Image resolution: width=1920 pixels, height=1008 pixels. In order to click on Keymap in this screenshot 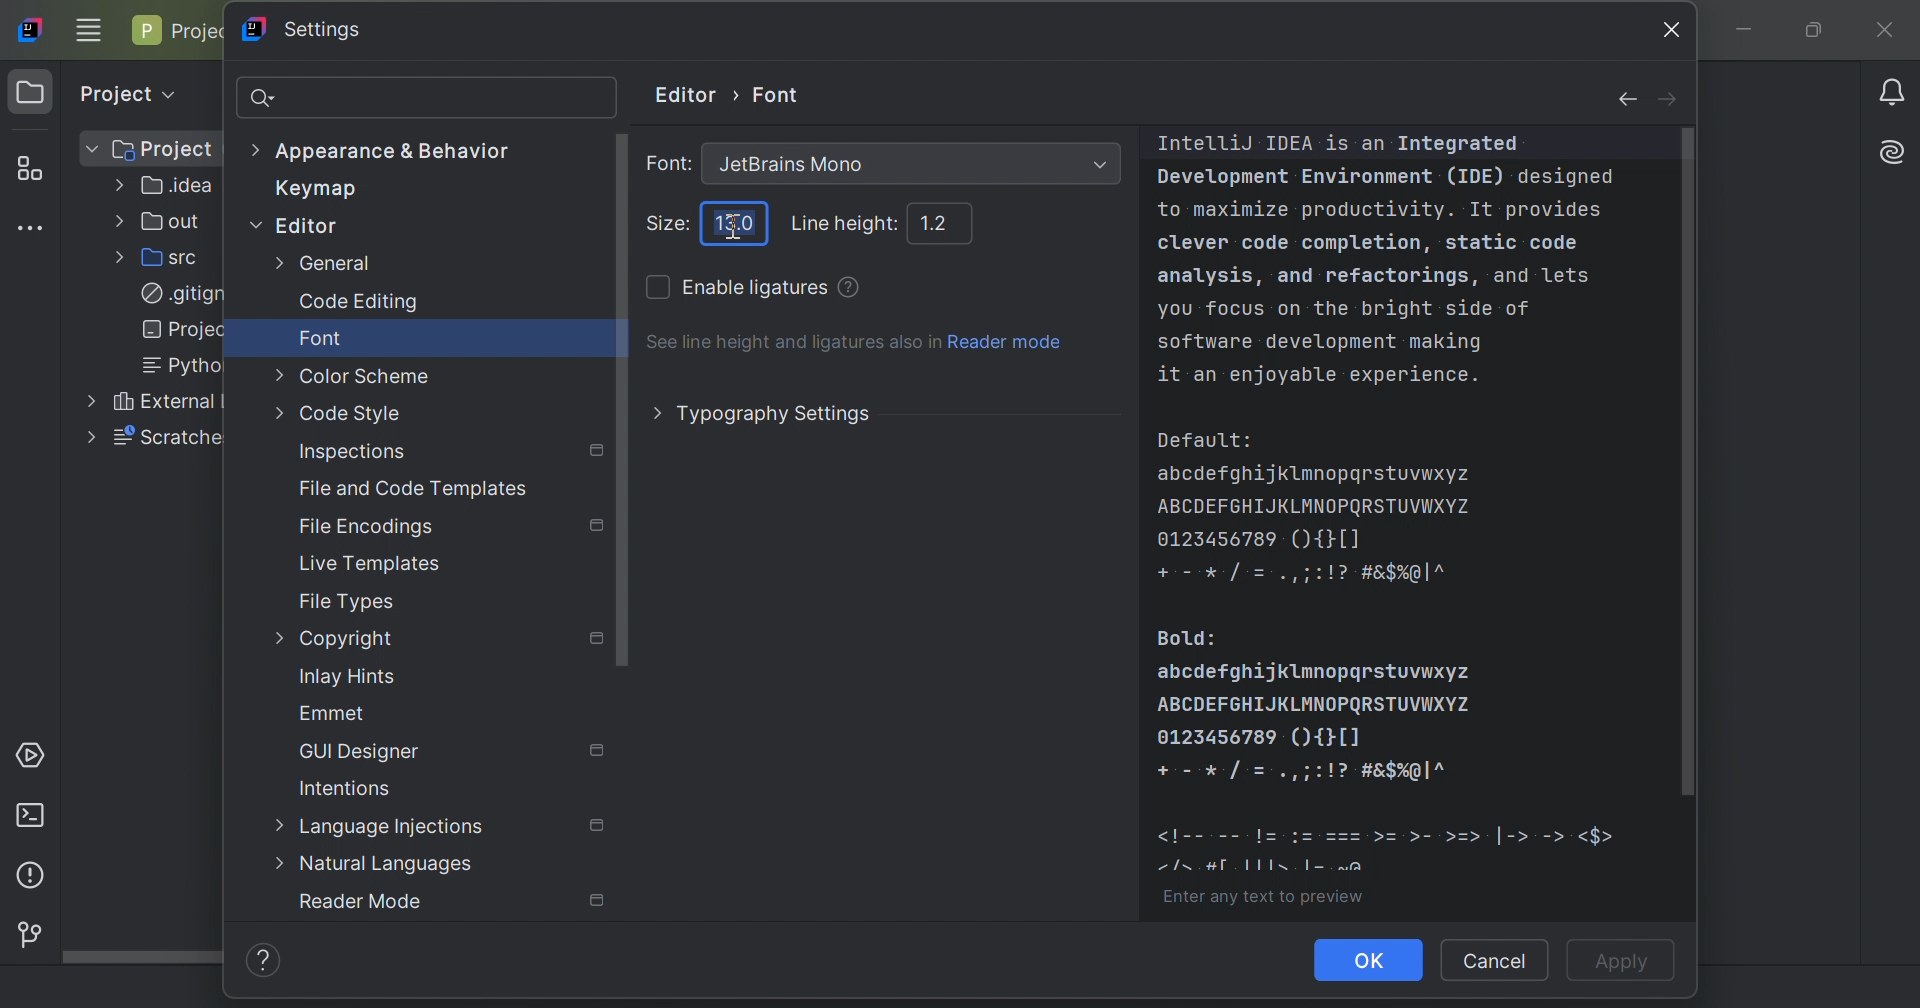, I will do `click(307, 191)`.